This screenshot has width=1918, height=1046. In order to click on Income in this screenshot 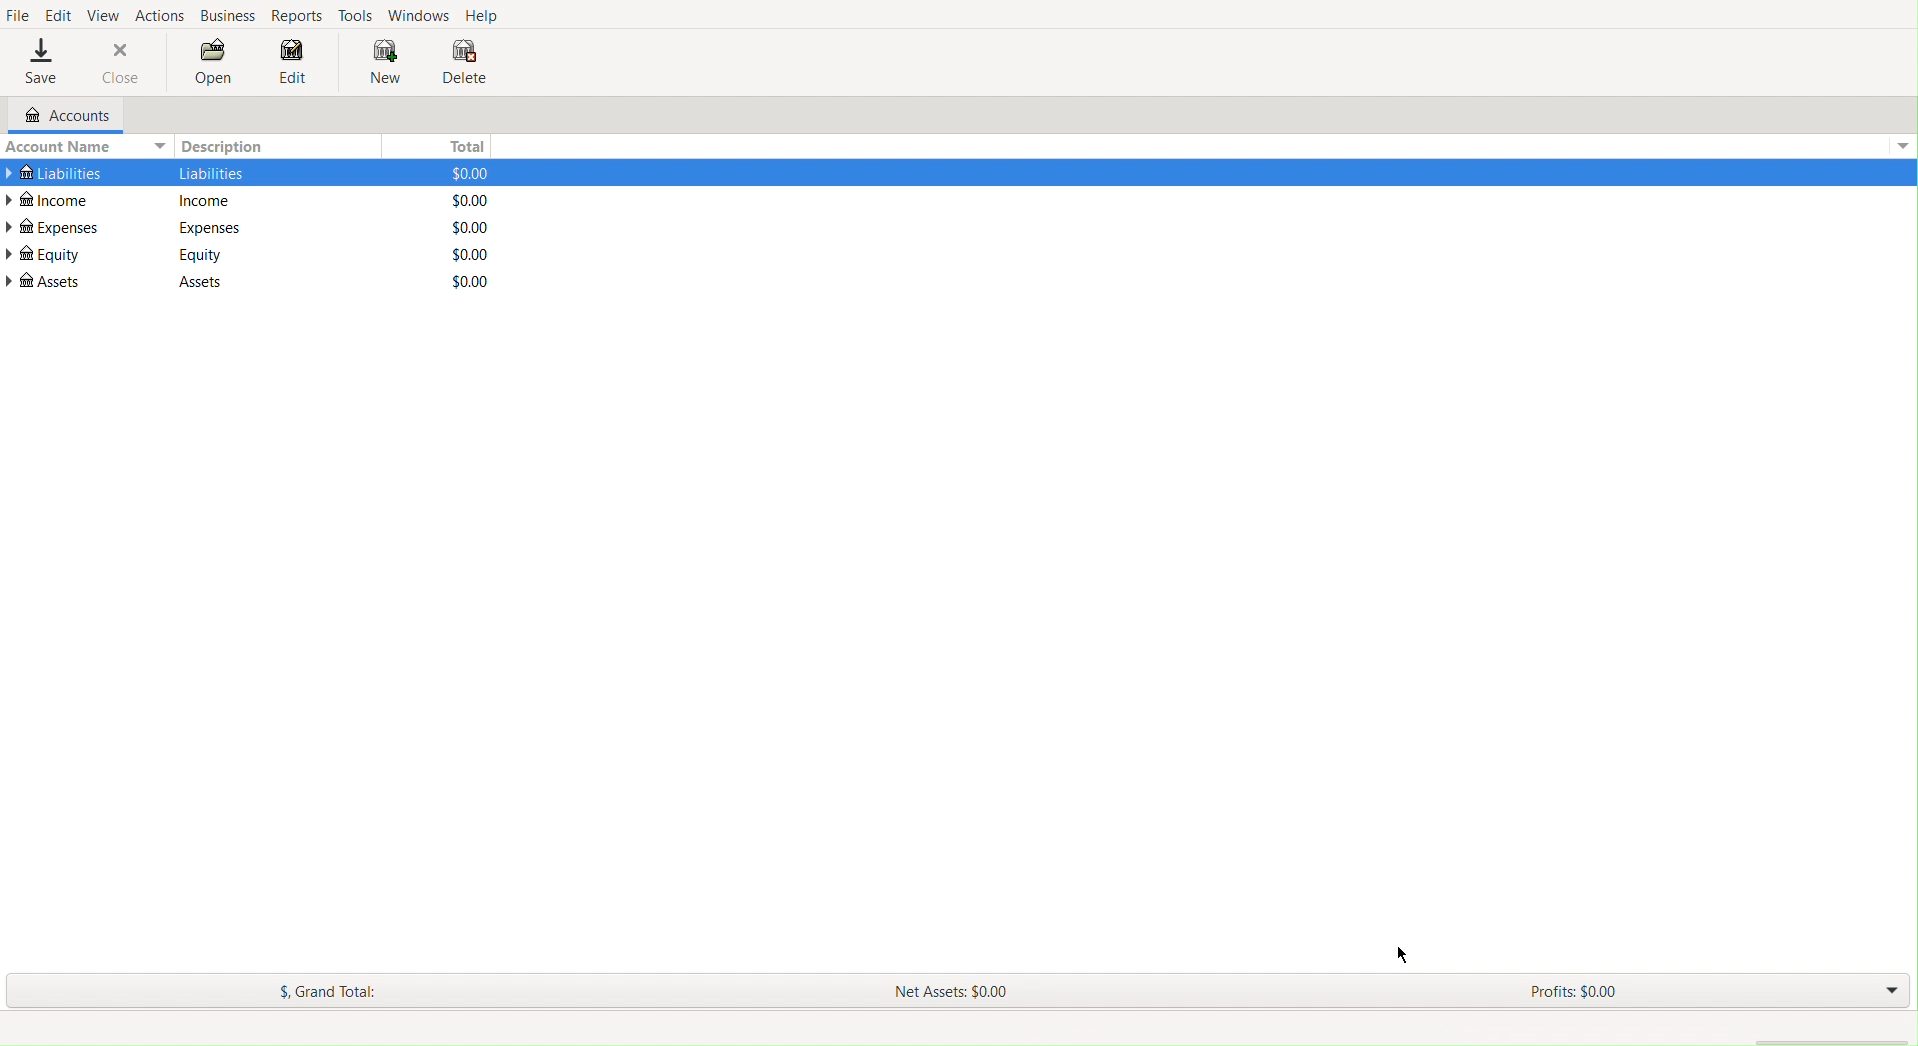, I will do `click(52, 199)`.